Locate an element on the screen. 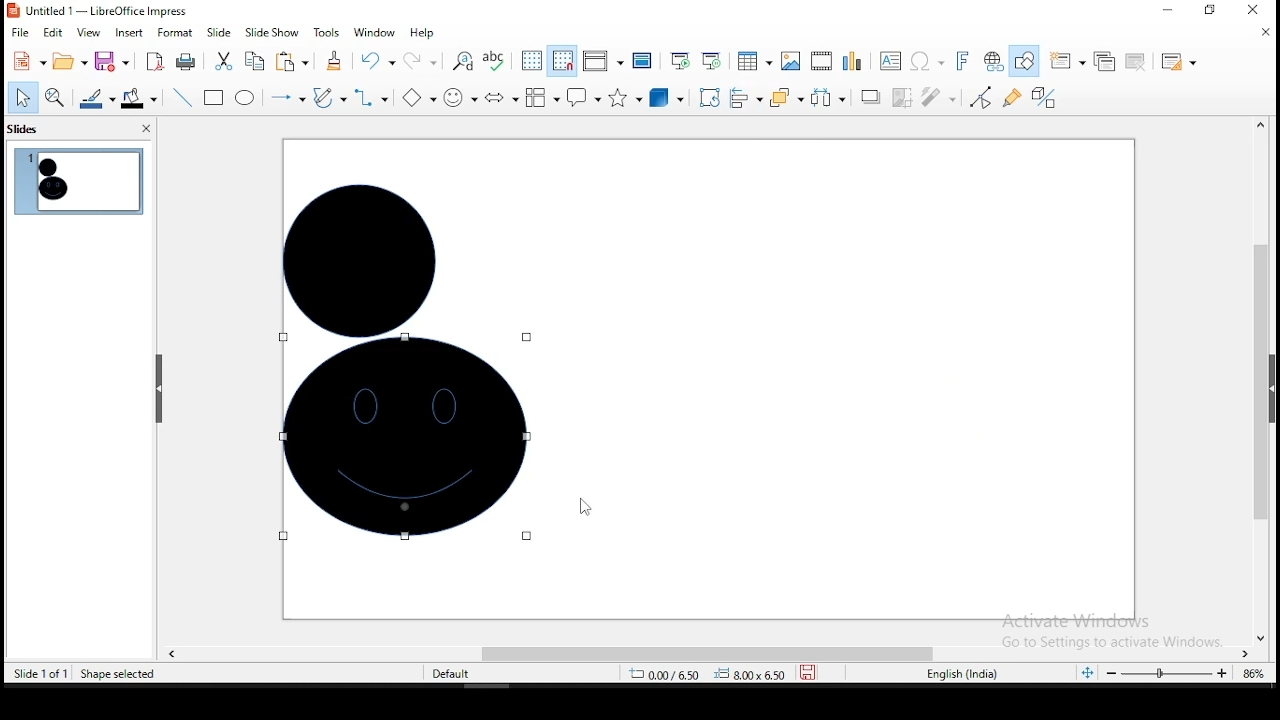  help is located at coordinates (423, 32).